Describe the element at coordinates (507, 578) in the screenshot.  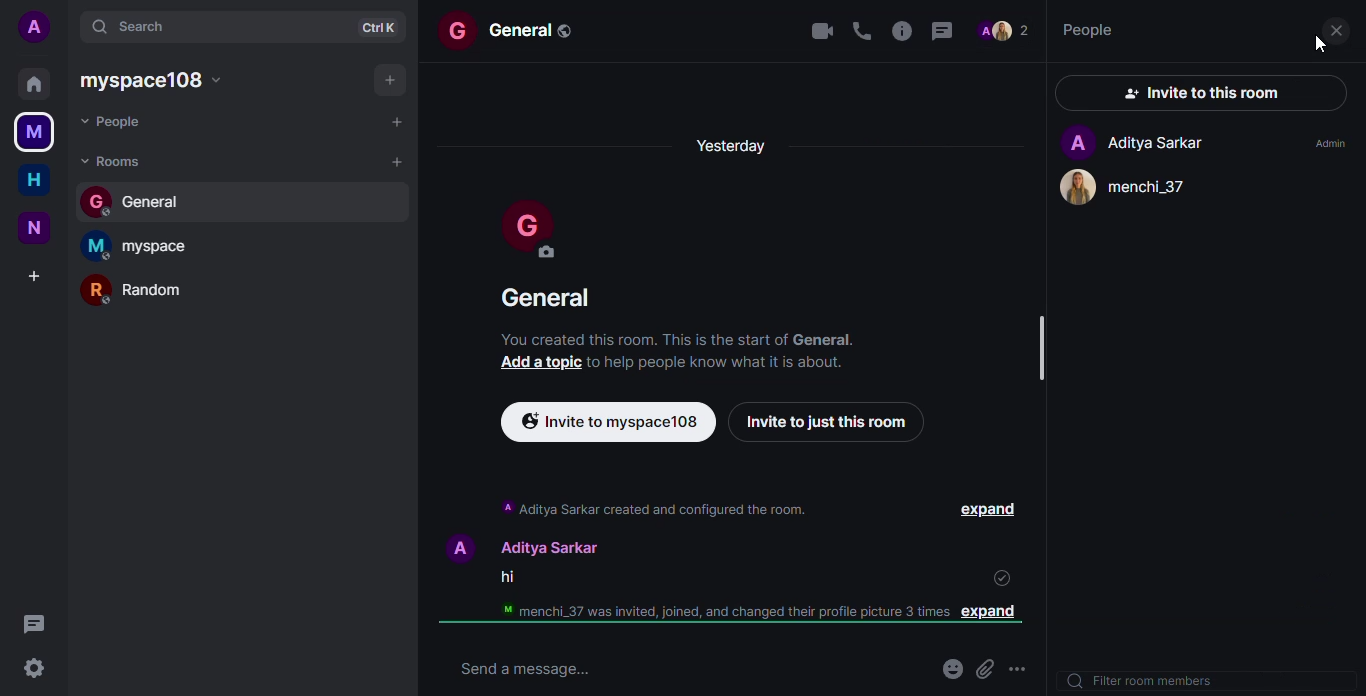
I see `hi` at that location.